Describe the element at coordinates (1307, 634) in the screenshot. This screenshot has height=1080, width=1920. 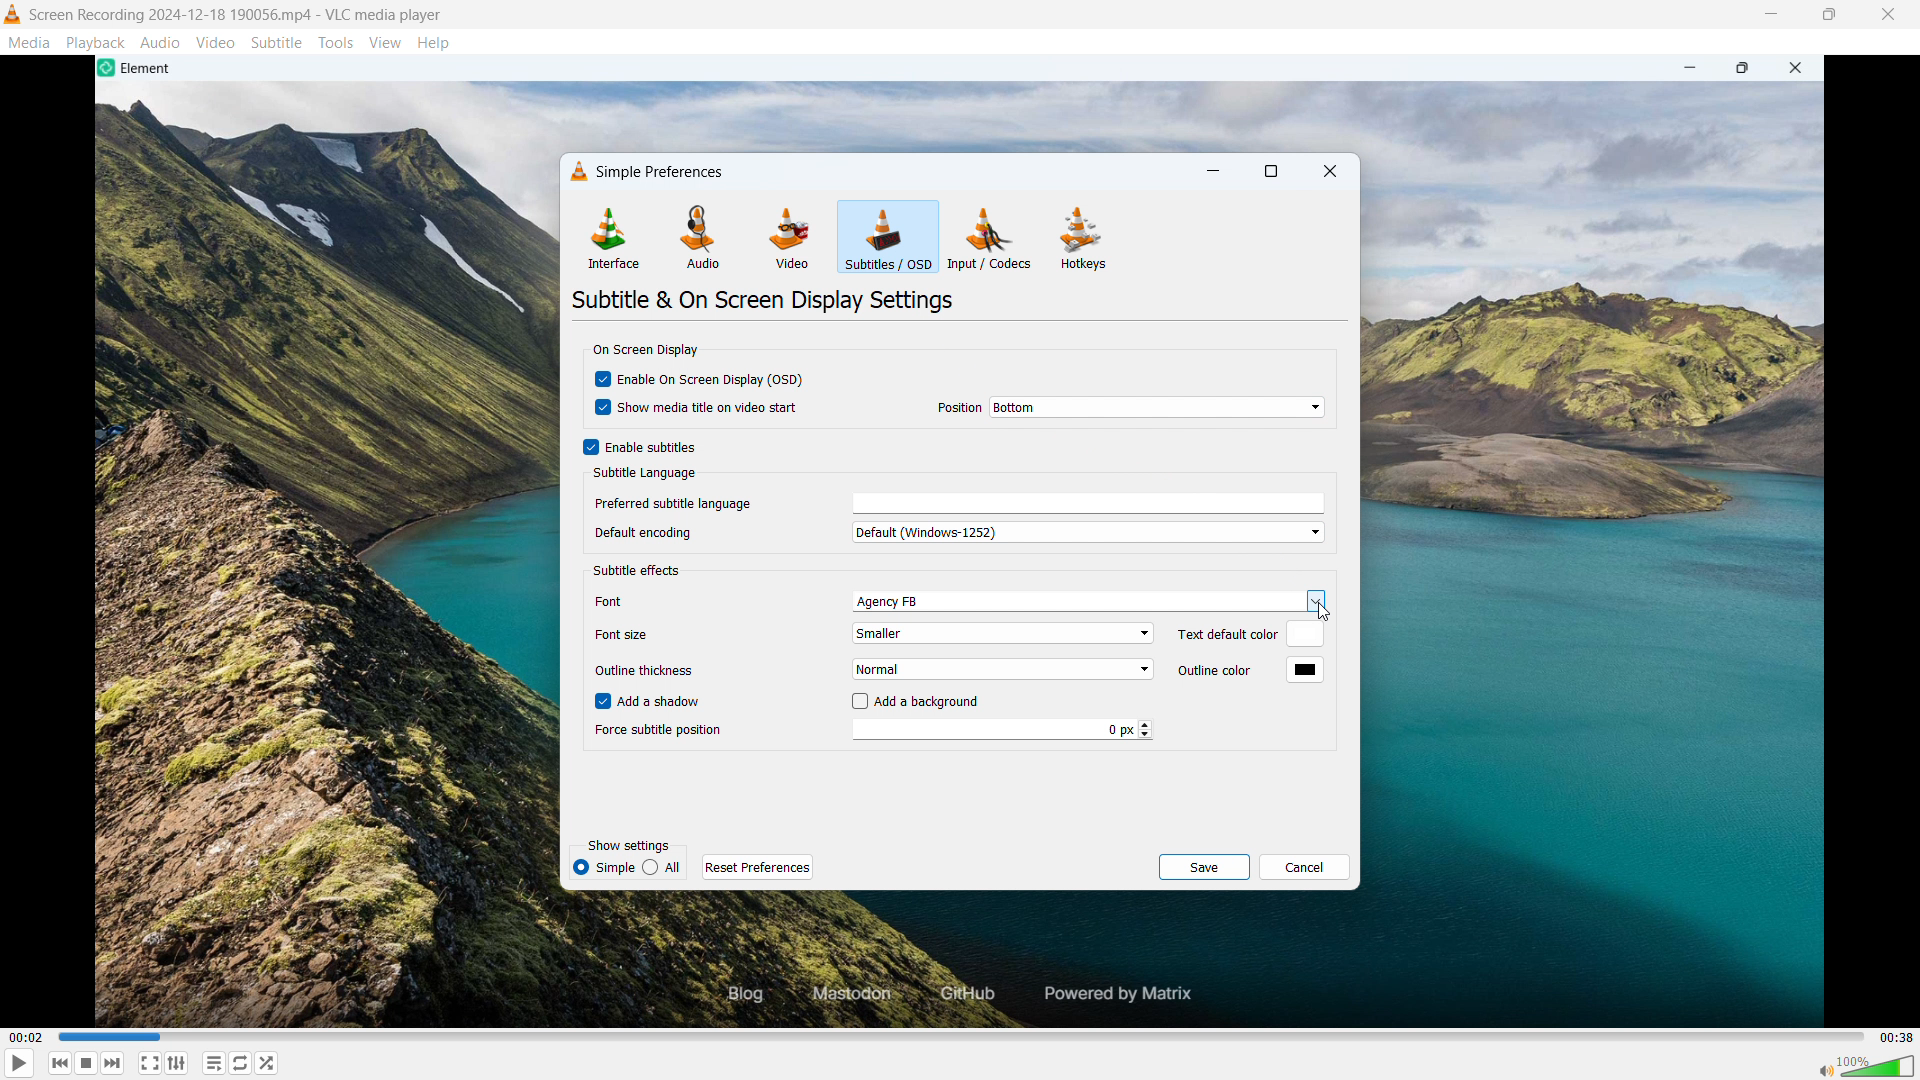
I see `text default color` at that location.